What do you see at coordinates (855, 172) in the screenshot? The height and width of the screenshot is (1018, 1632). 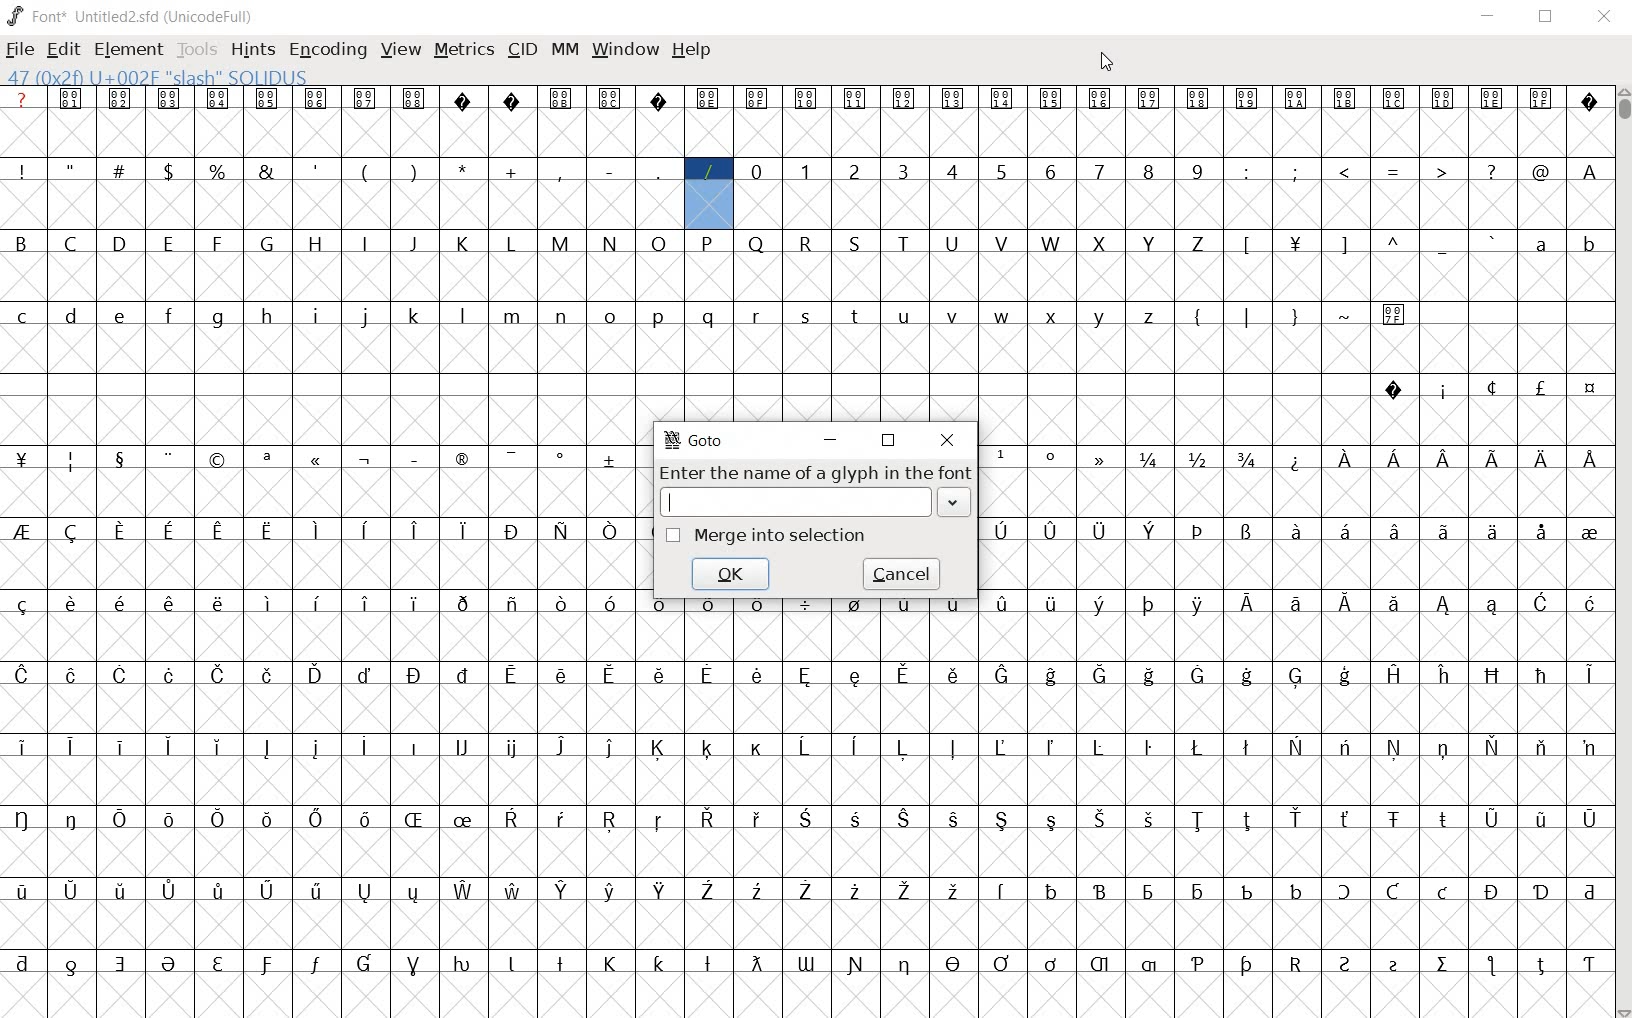 I see `glyph` at bounding box center [855, 172].